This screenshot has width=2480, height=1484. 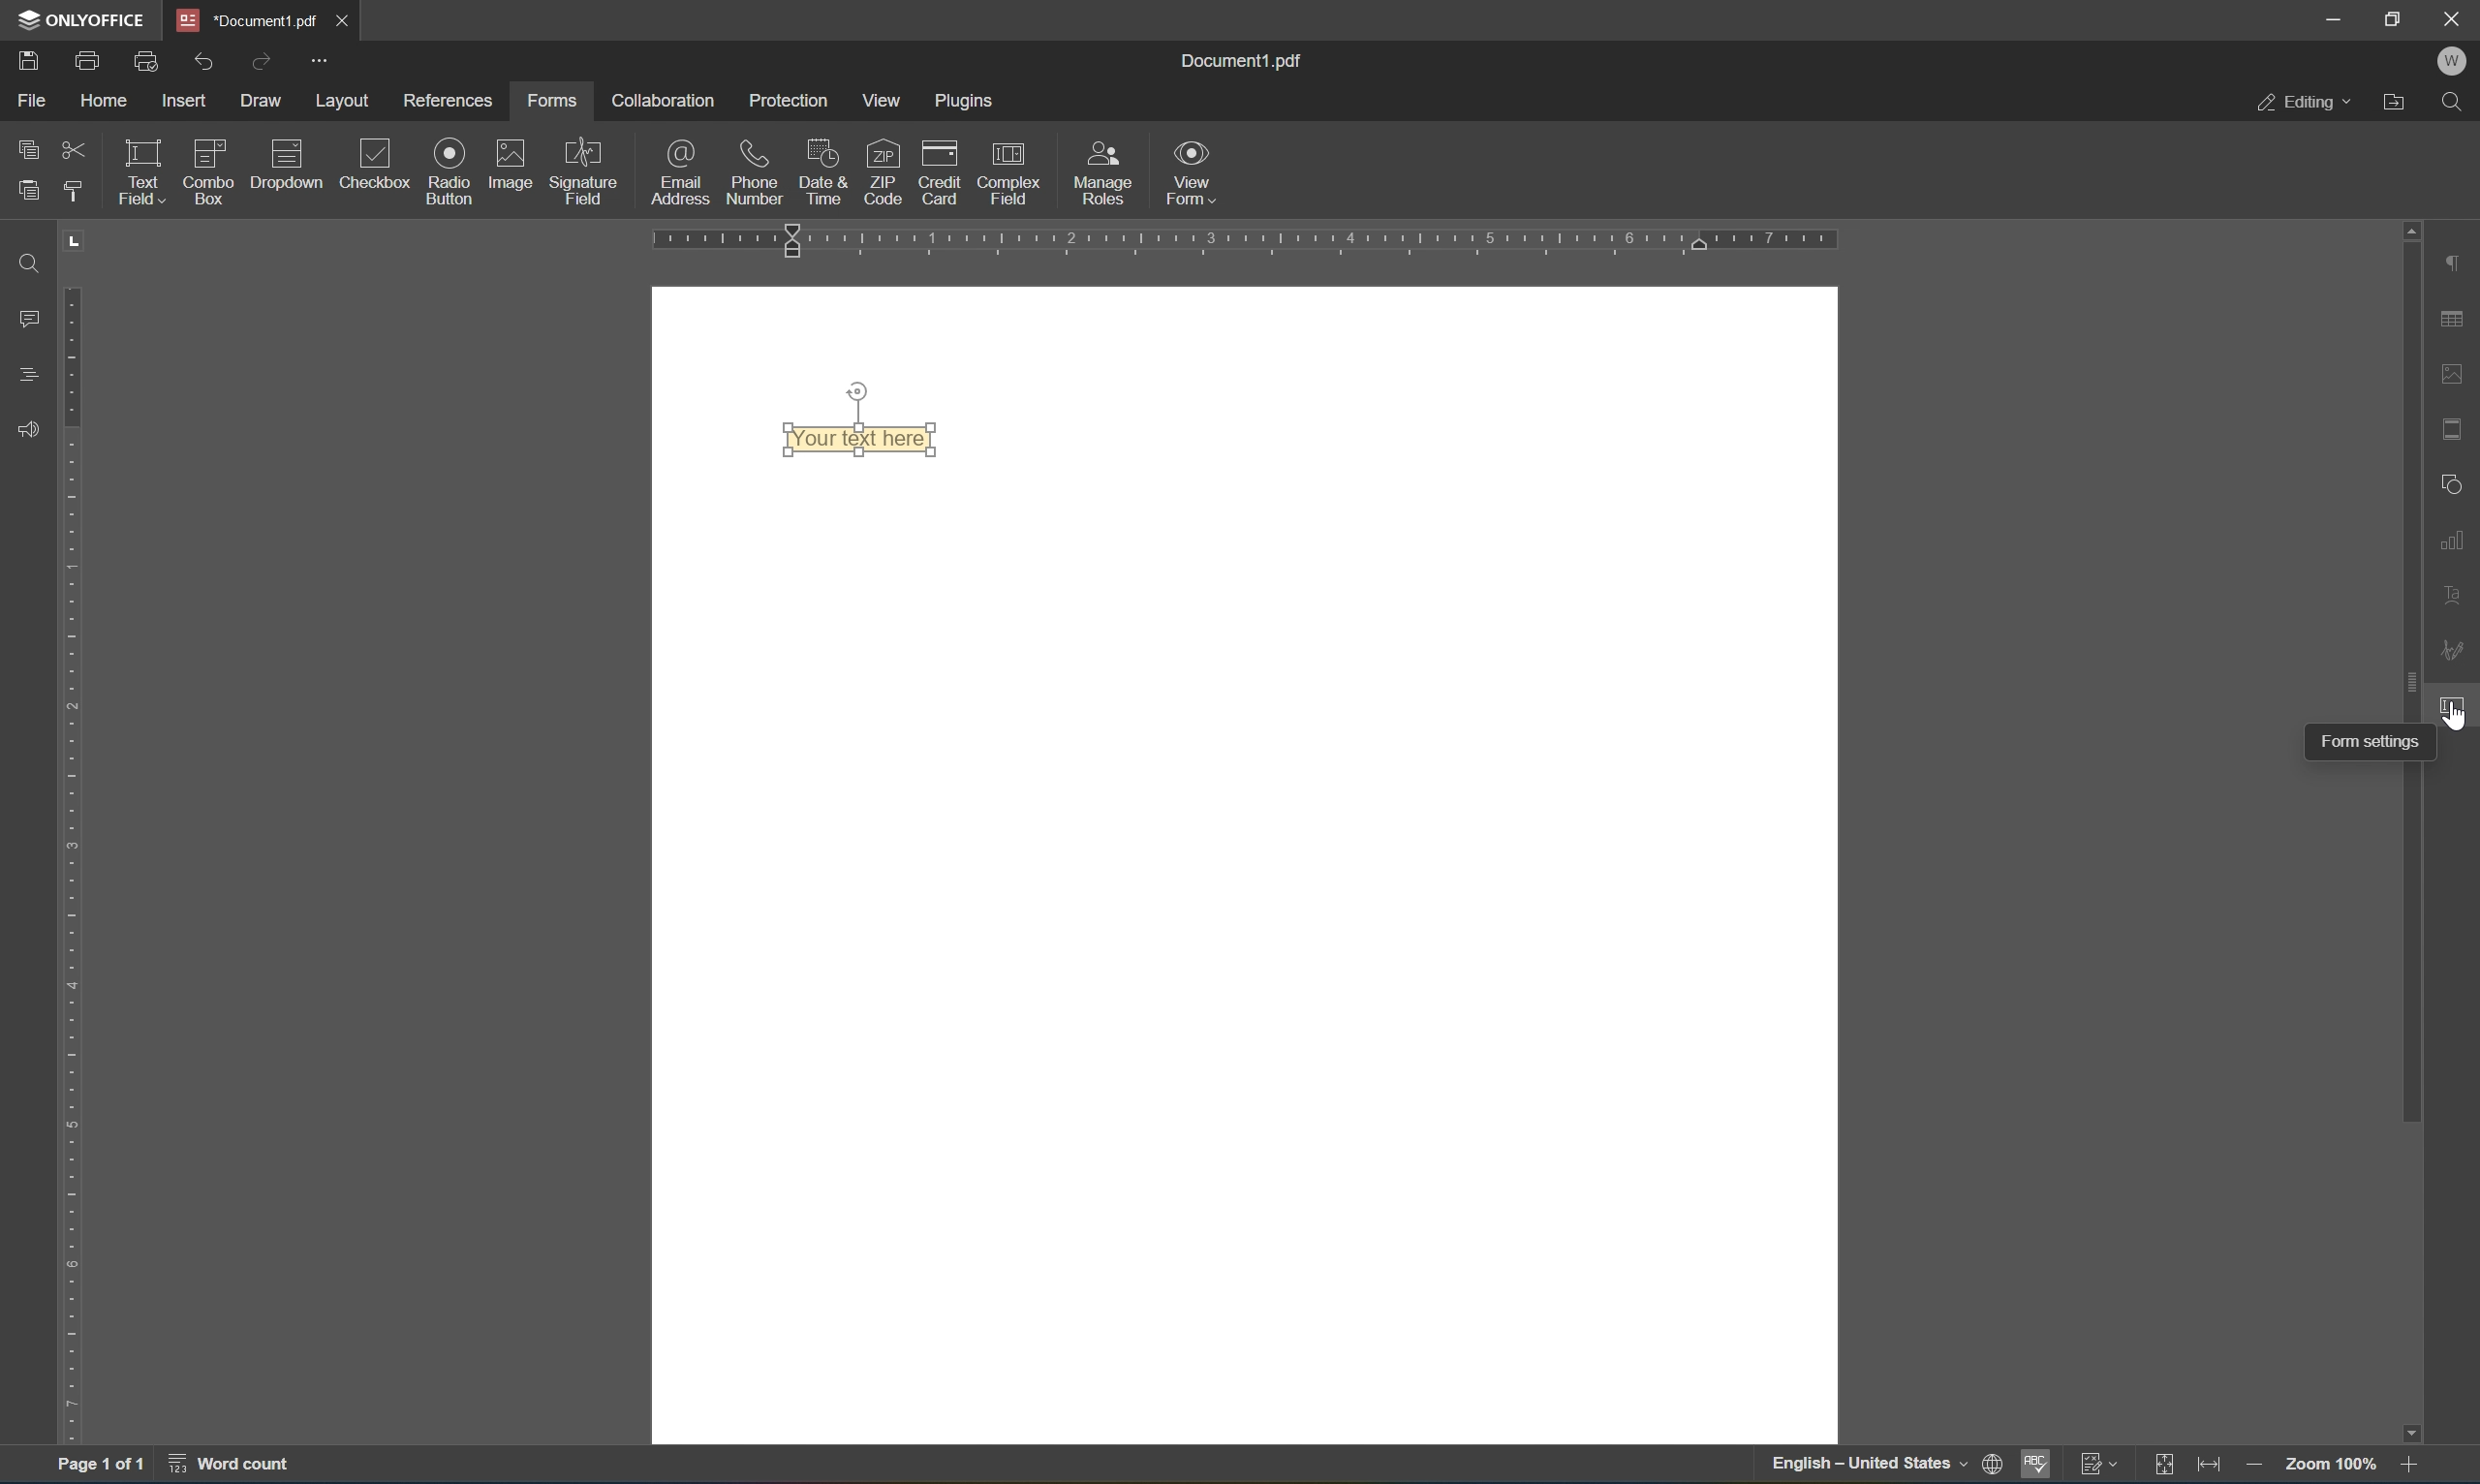 I want to click on view form, so click(x=1189, y=170).